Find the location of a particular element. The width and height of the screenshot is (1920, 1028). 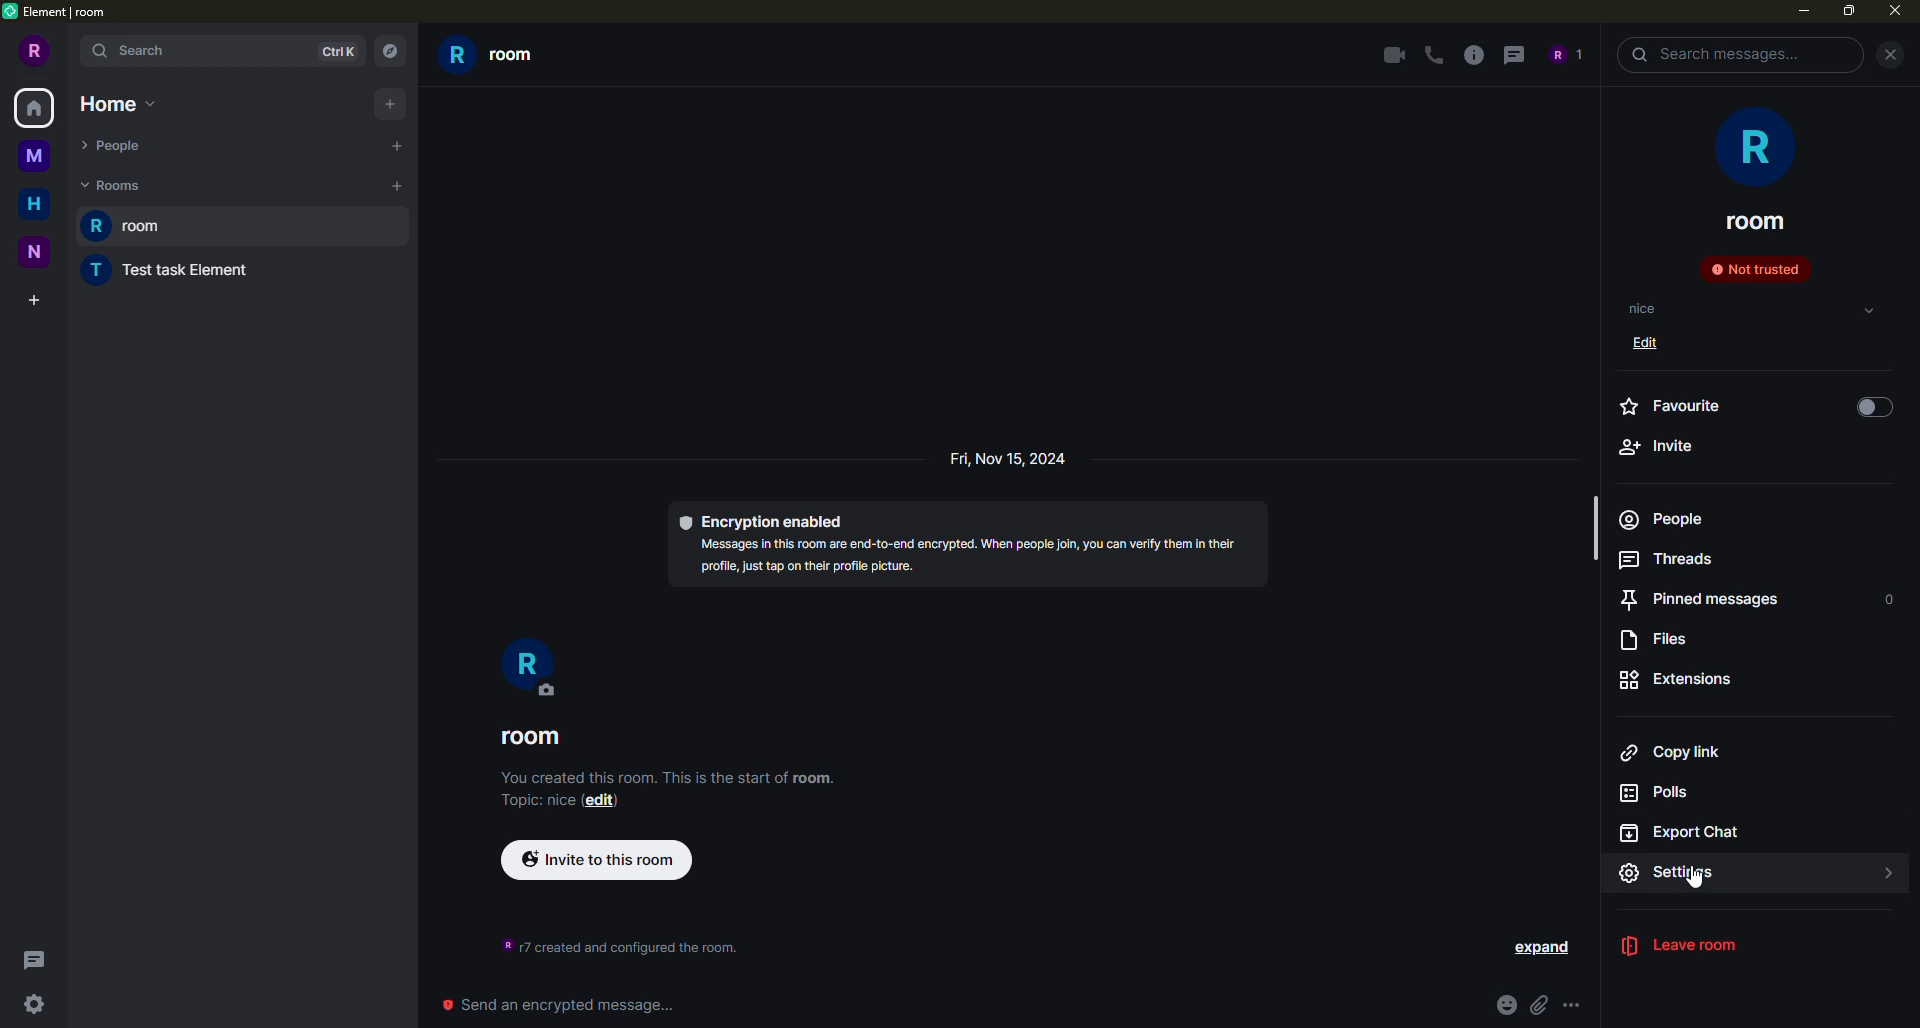

M is located at coordinates (37, 160).